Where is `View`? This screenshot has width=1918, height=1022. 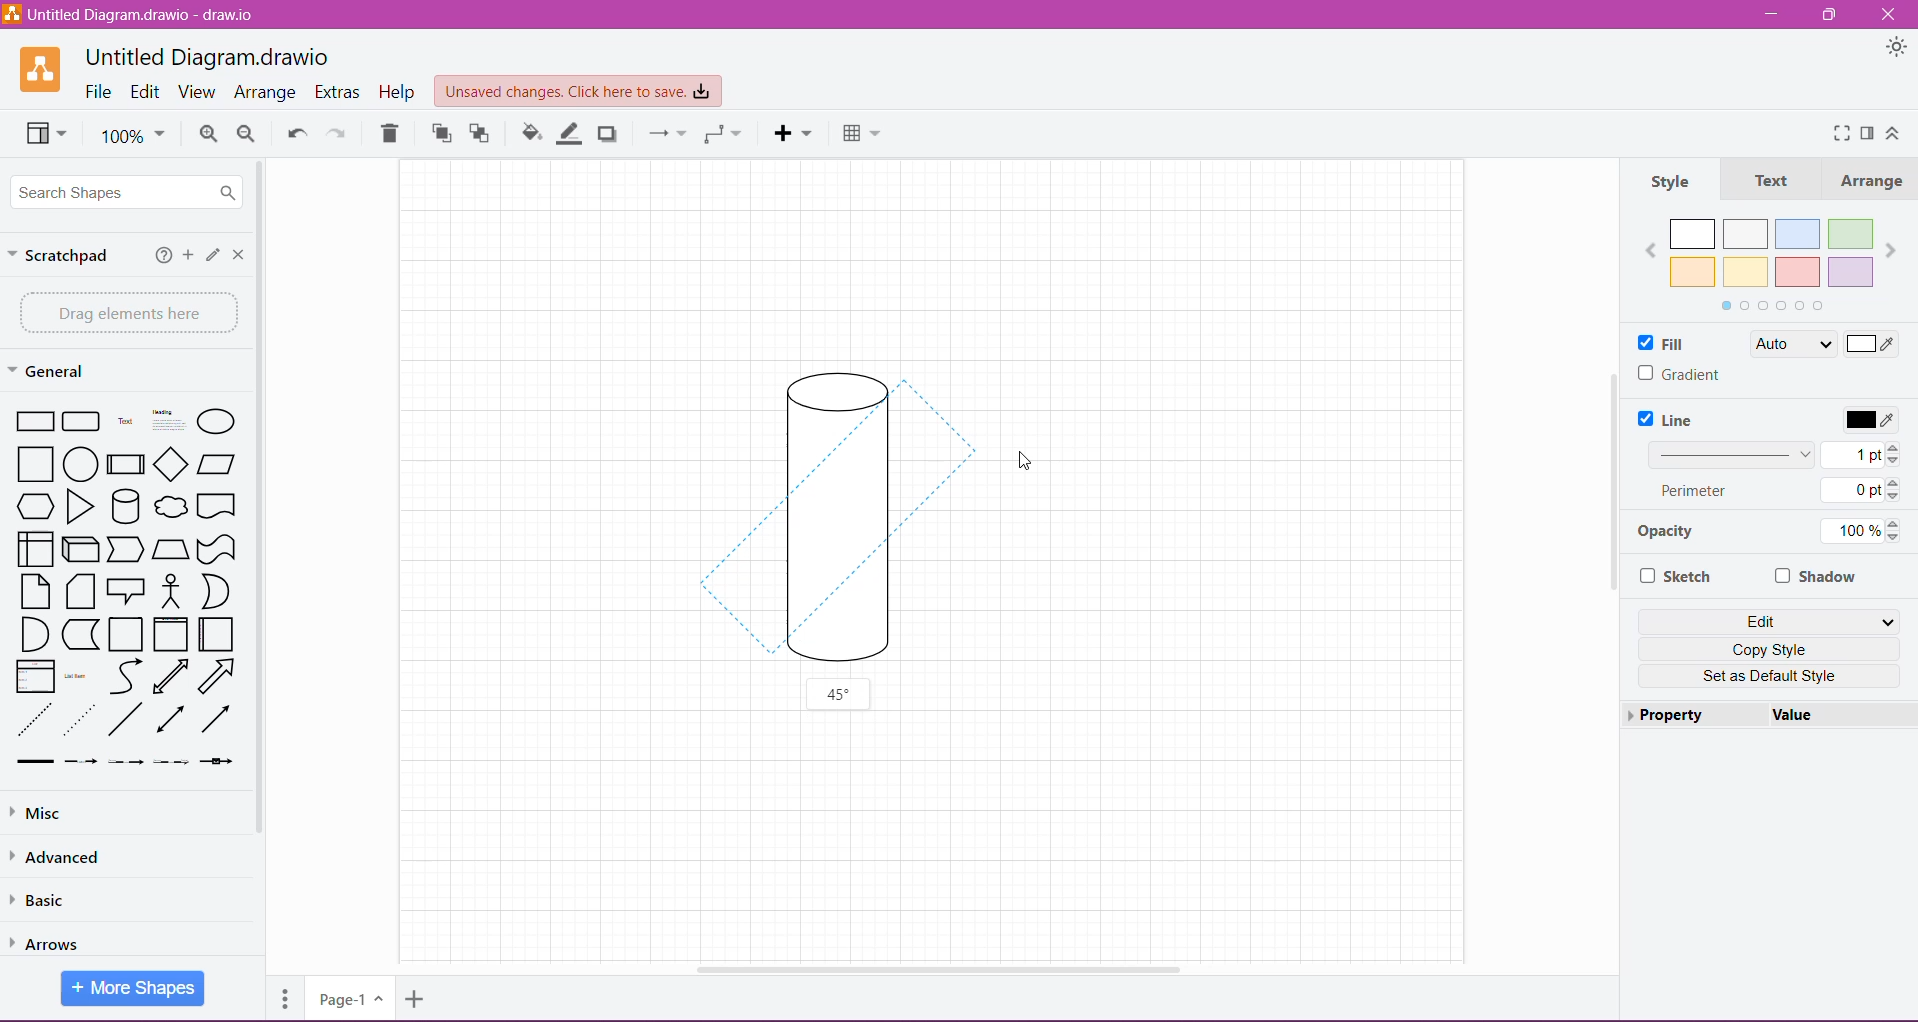 View is located at coordinates (199, 92).